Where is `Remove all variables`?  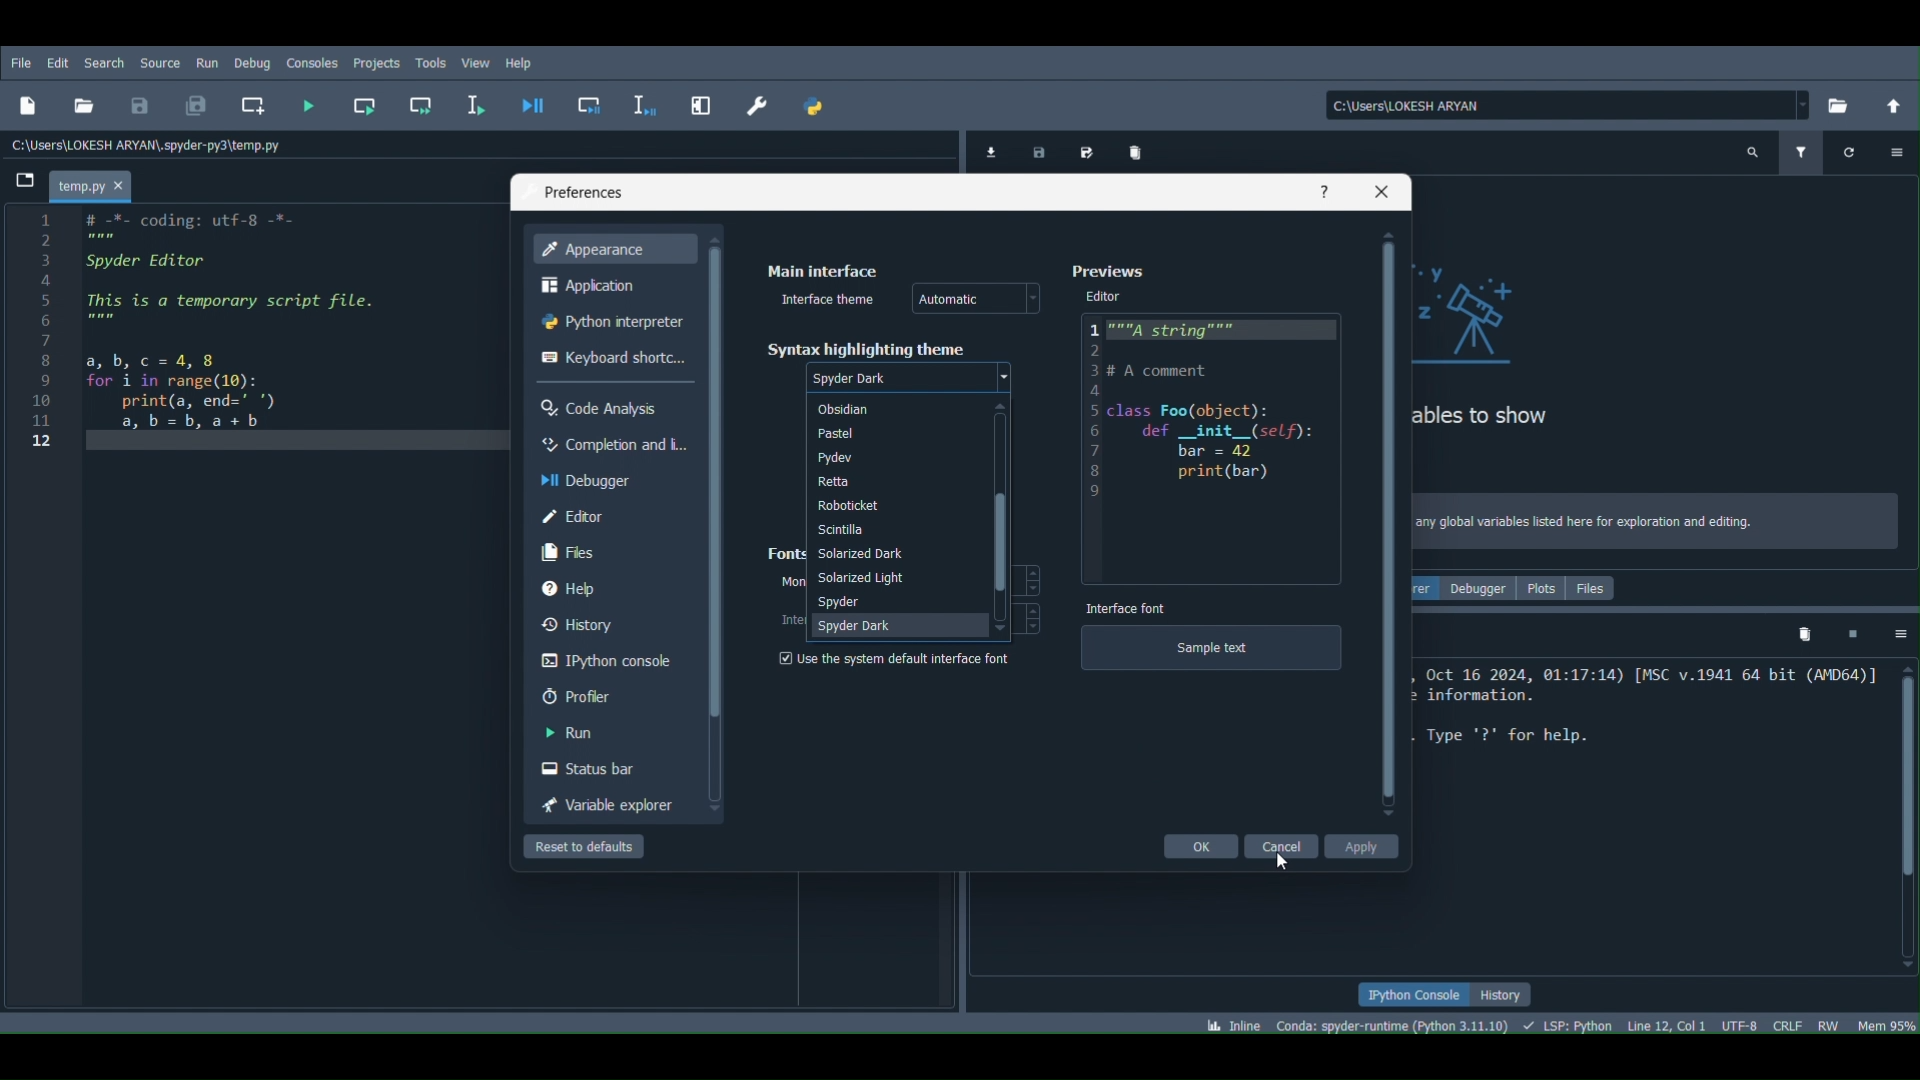 Remove all variables is located at coordinates (1148, 153).